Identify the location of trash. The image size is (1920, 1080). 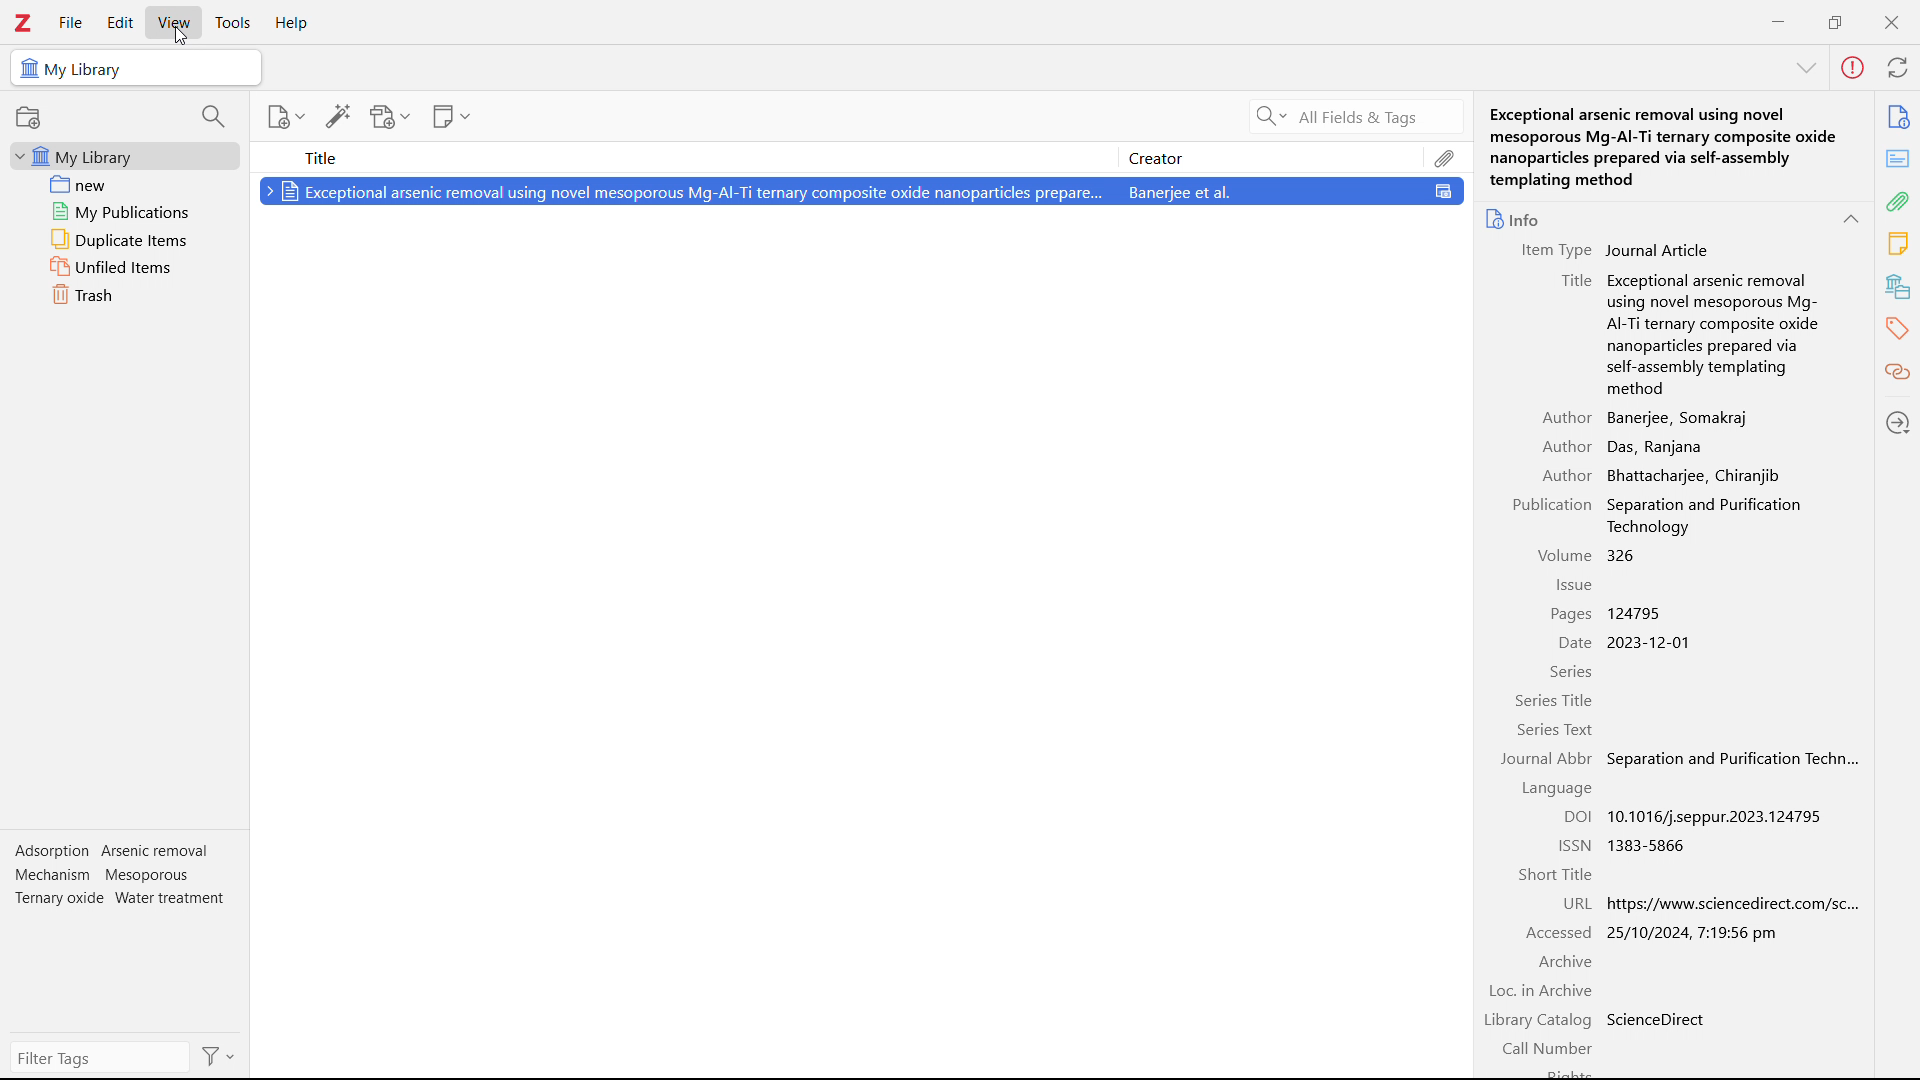
(123, 295).